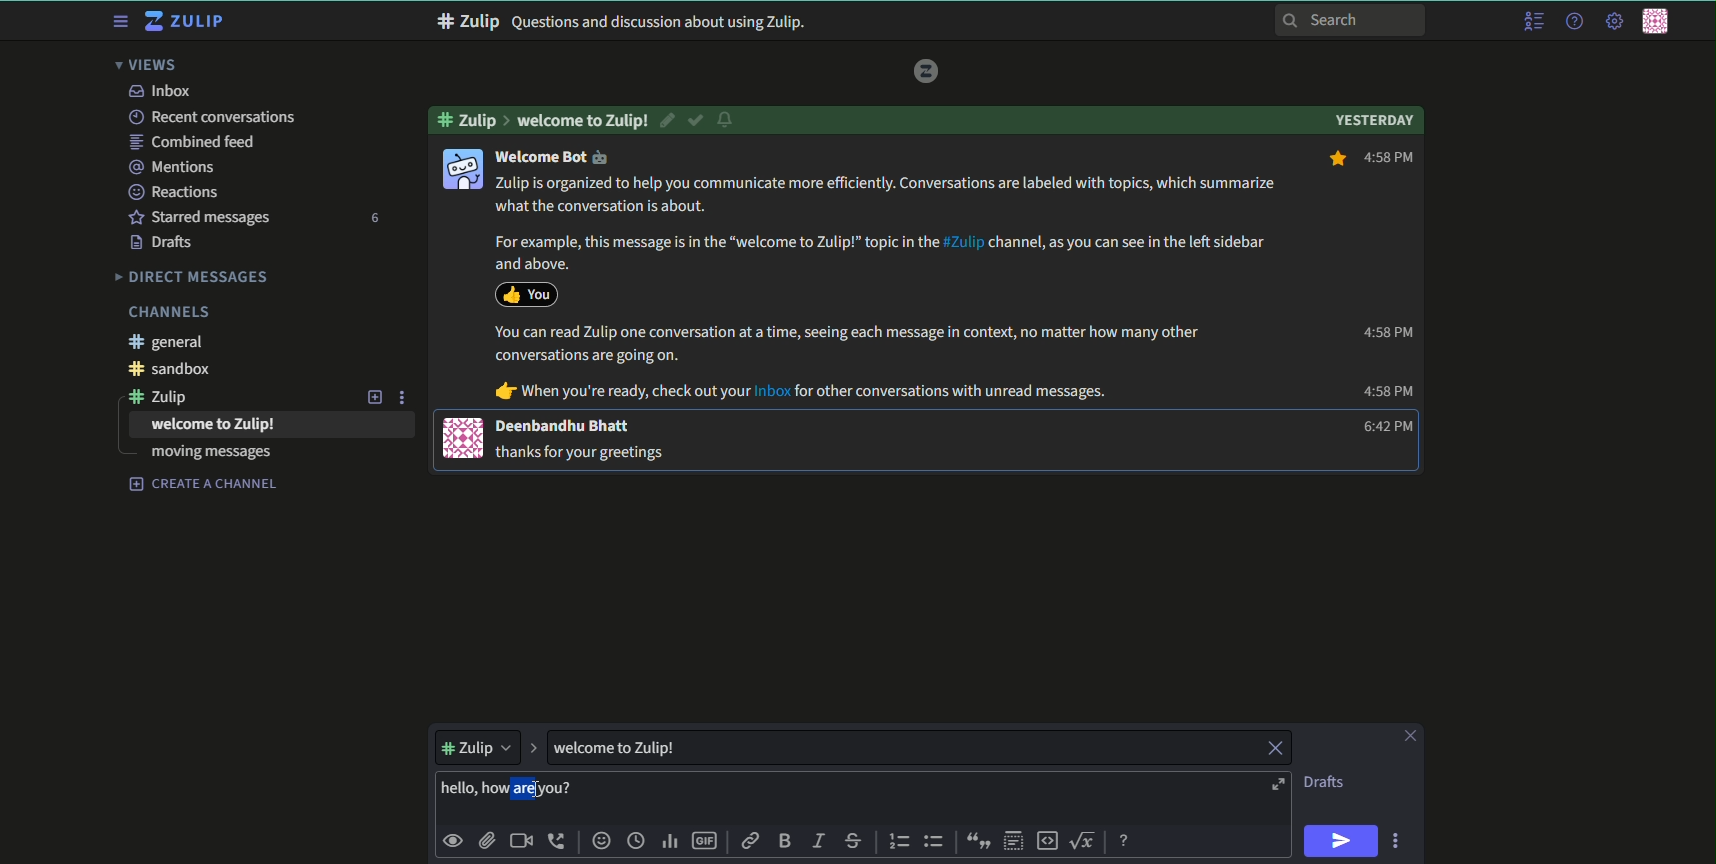 This screenshot has width=1716, height=864. What do you see at coordinates (405, 396) in the screenshot?
I see `options` at bounding box center [405, 396].